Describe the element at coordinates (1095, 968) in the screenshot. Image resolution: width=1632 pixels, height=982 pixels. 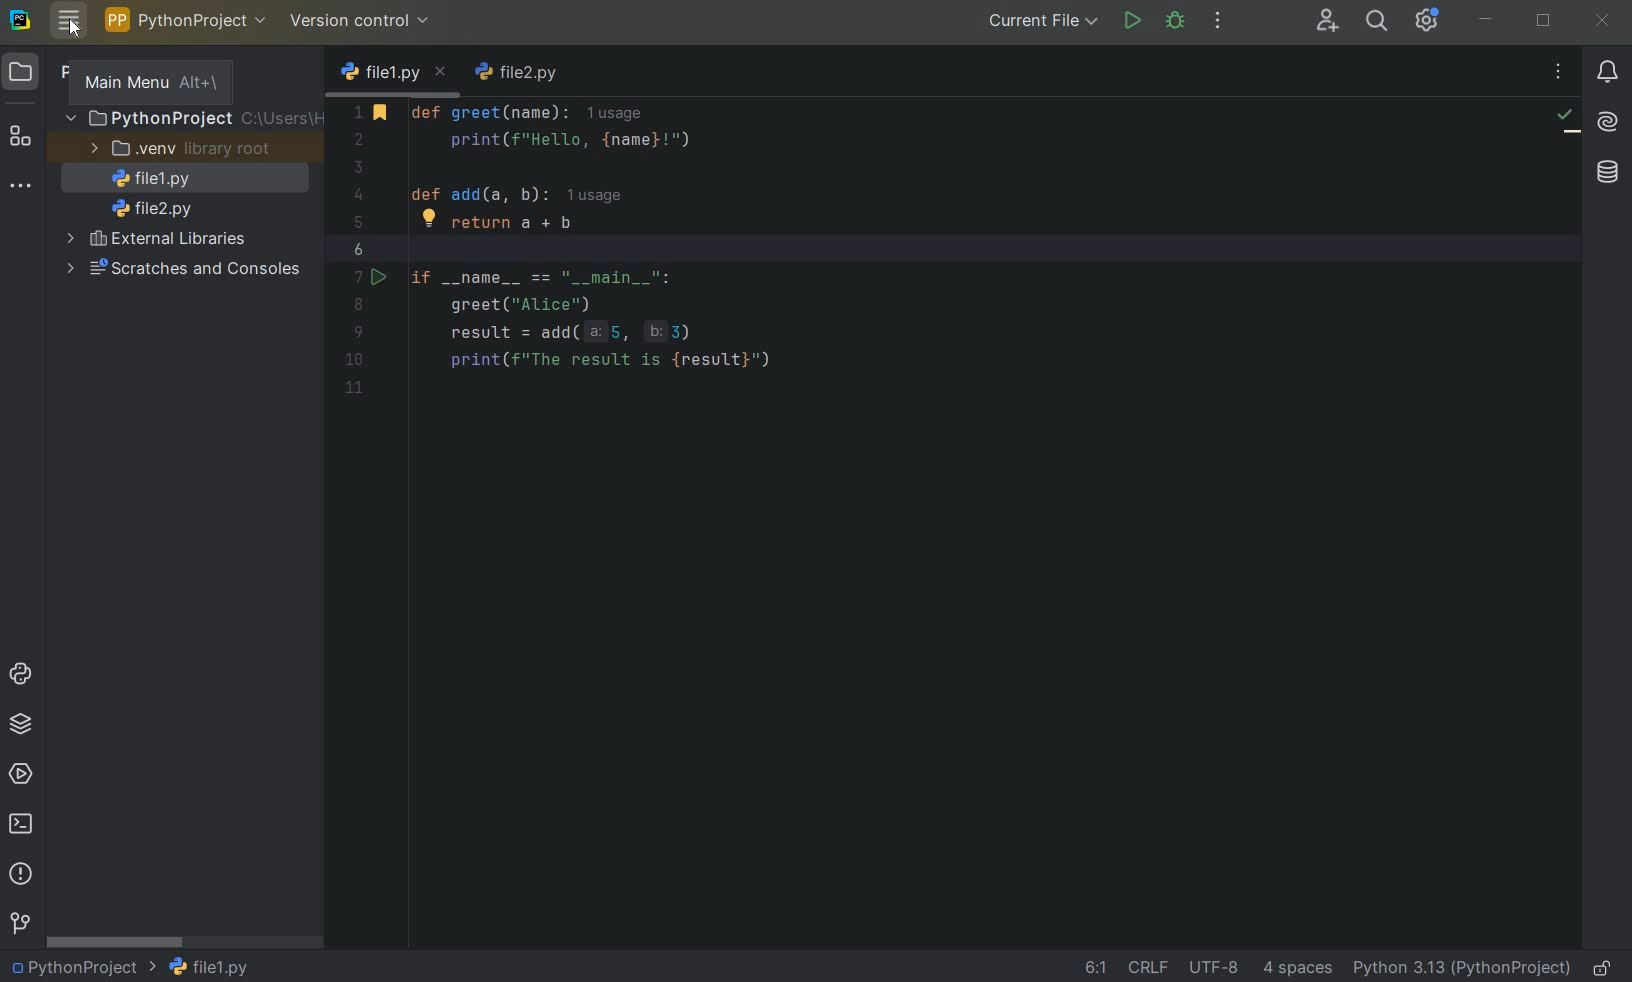
I see `go to line` at that location.